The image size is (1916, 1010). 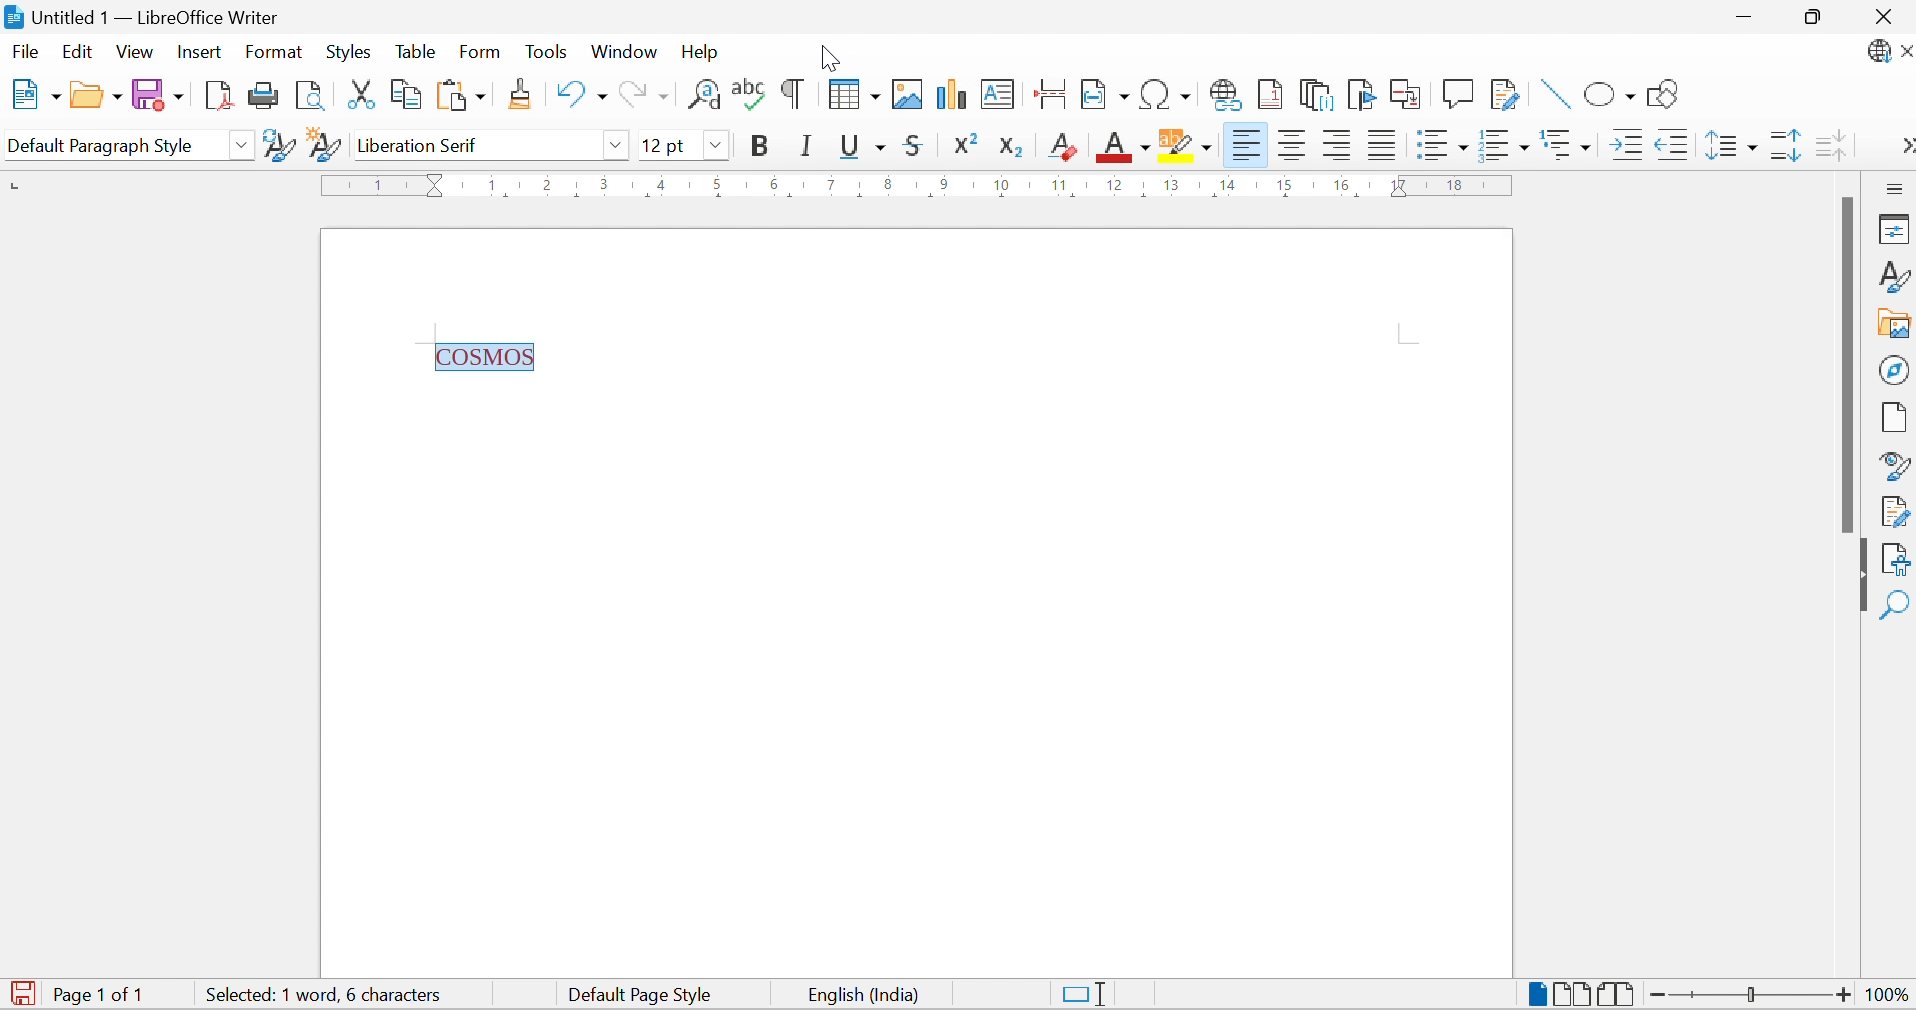 What do you see at coordinates (1848, 364) in the screenshot?
I see `Scroll Bar` at bounding box center [1848, 364].